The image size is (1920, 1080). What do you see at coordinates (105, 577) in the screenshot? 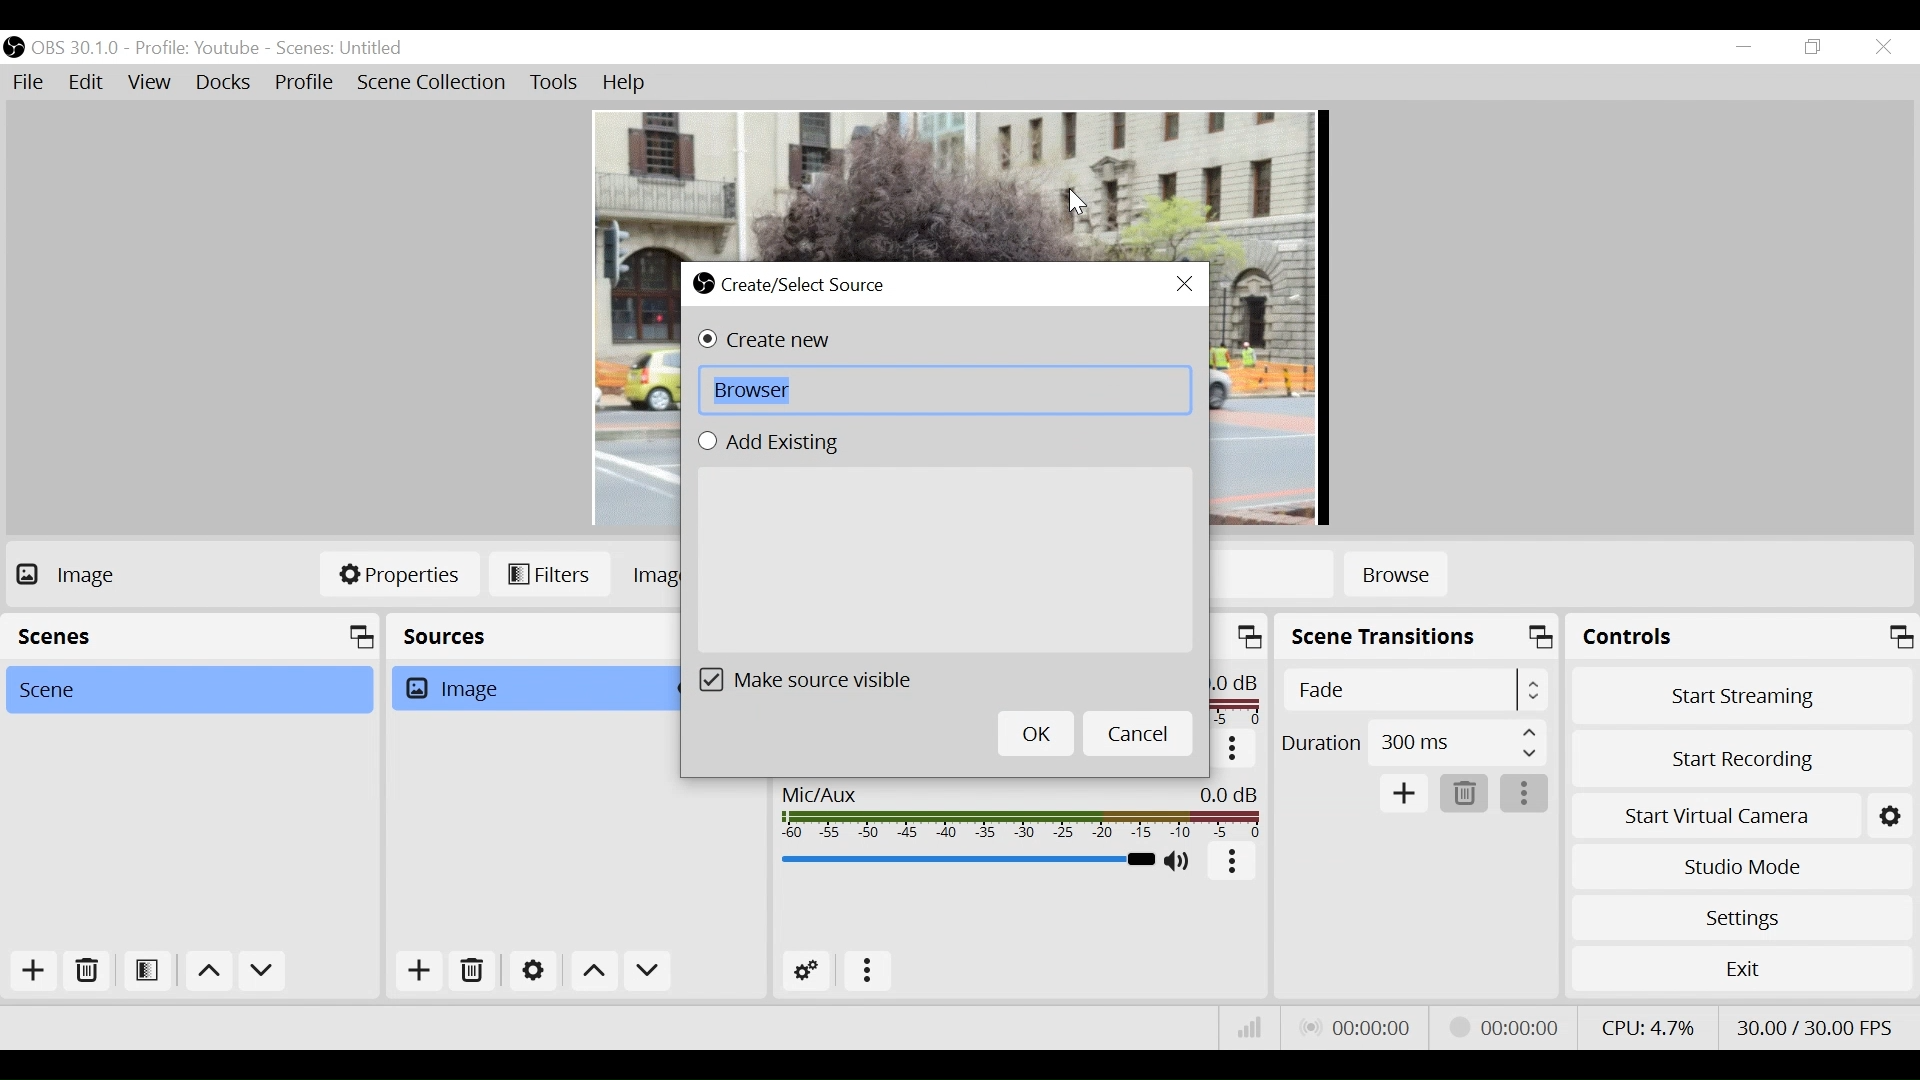
I see `No source Selected` at bounding box center [105, 577].